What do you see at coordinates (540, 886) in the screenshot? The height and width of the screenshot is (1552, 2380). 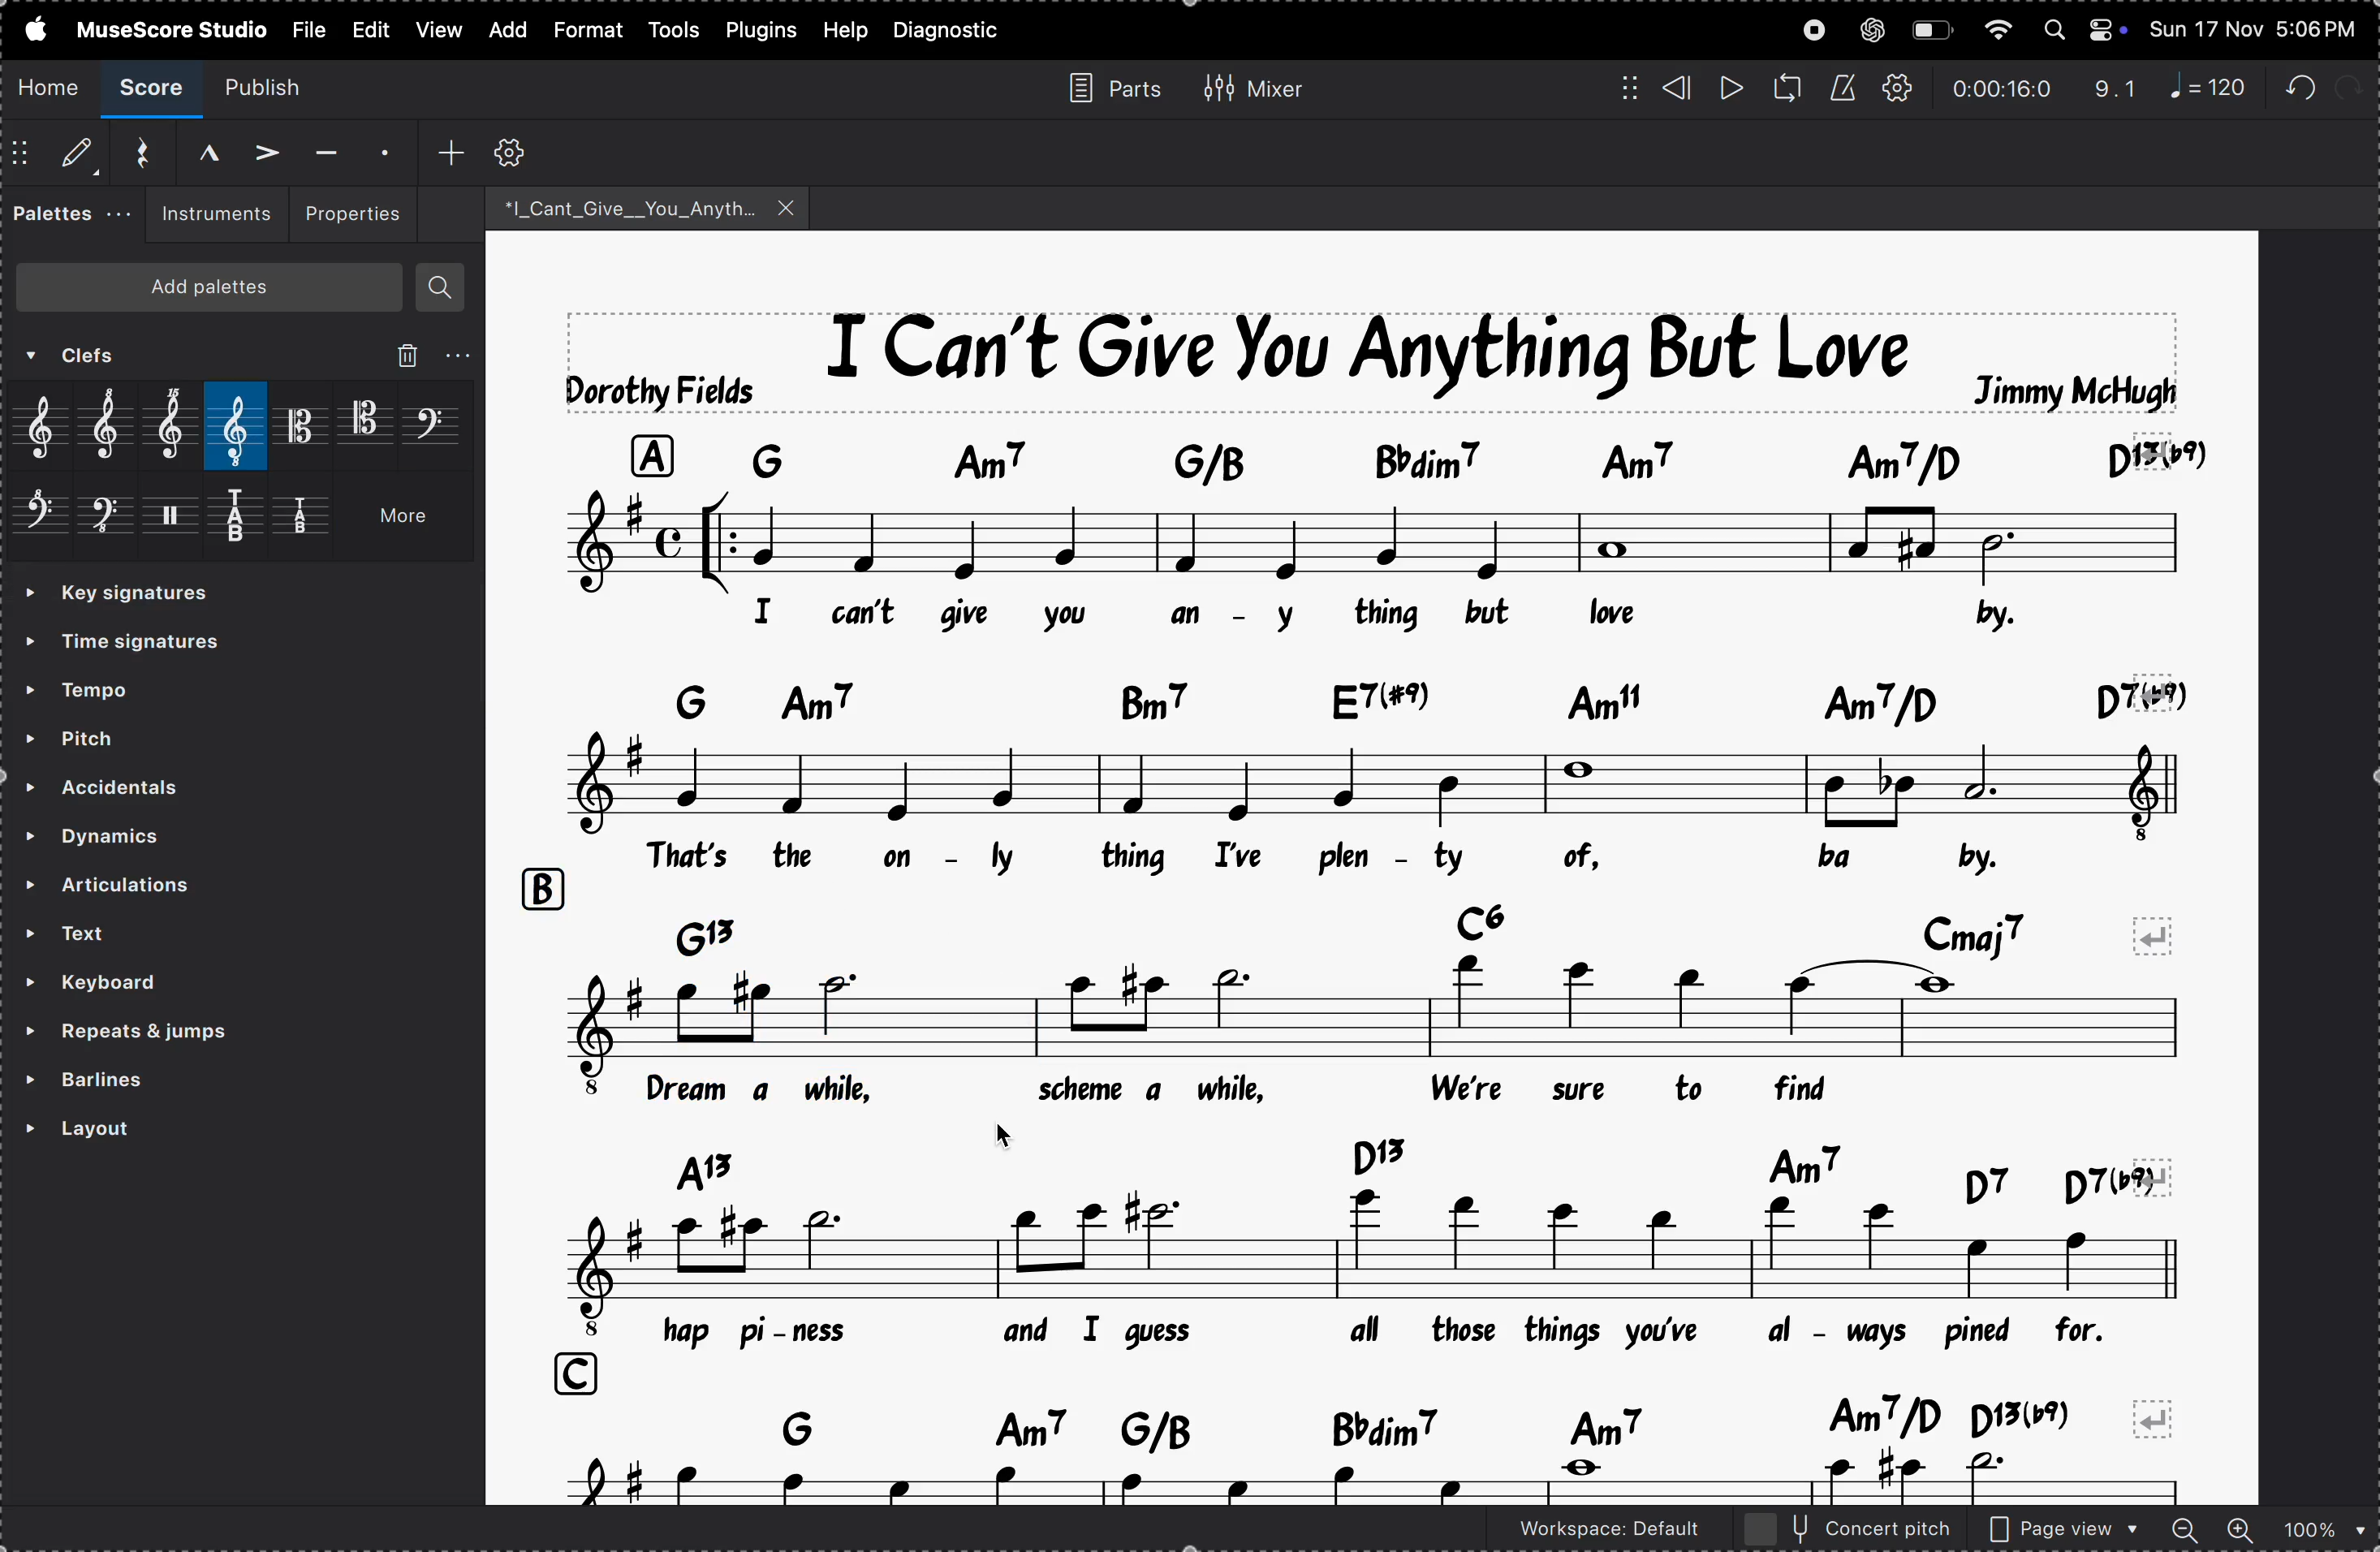 I see `row` at bounding box center [540, 886].